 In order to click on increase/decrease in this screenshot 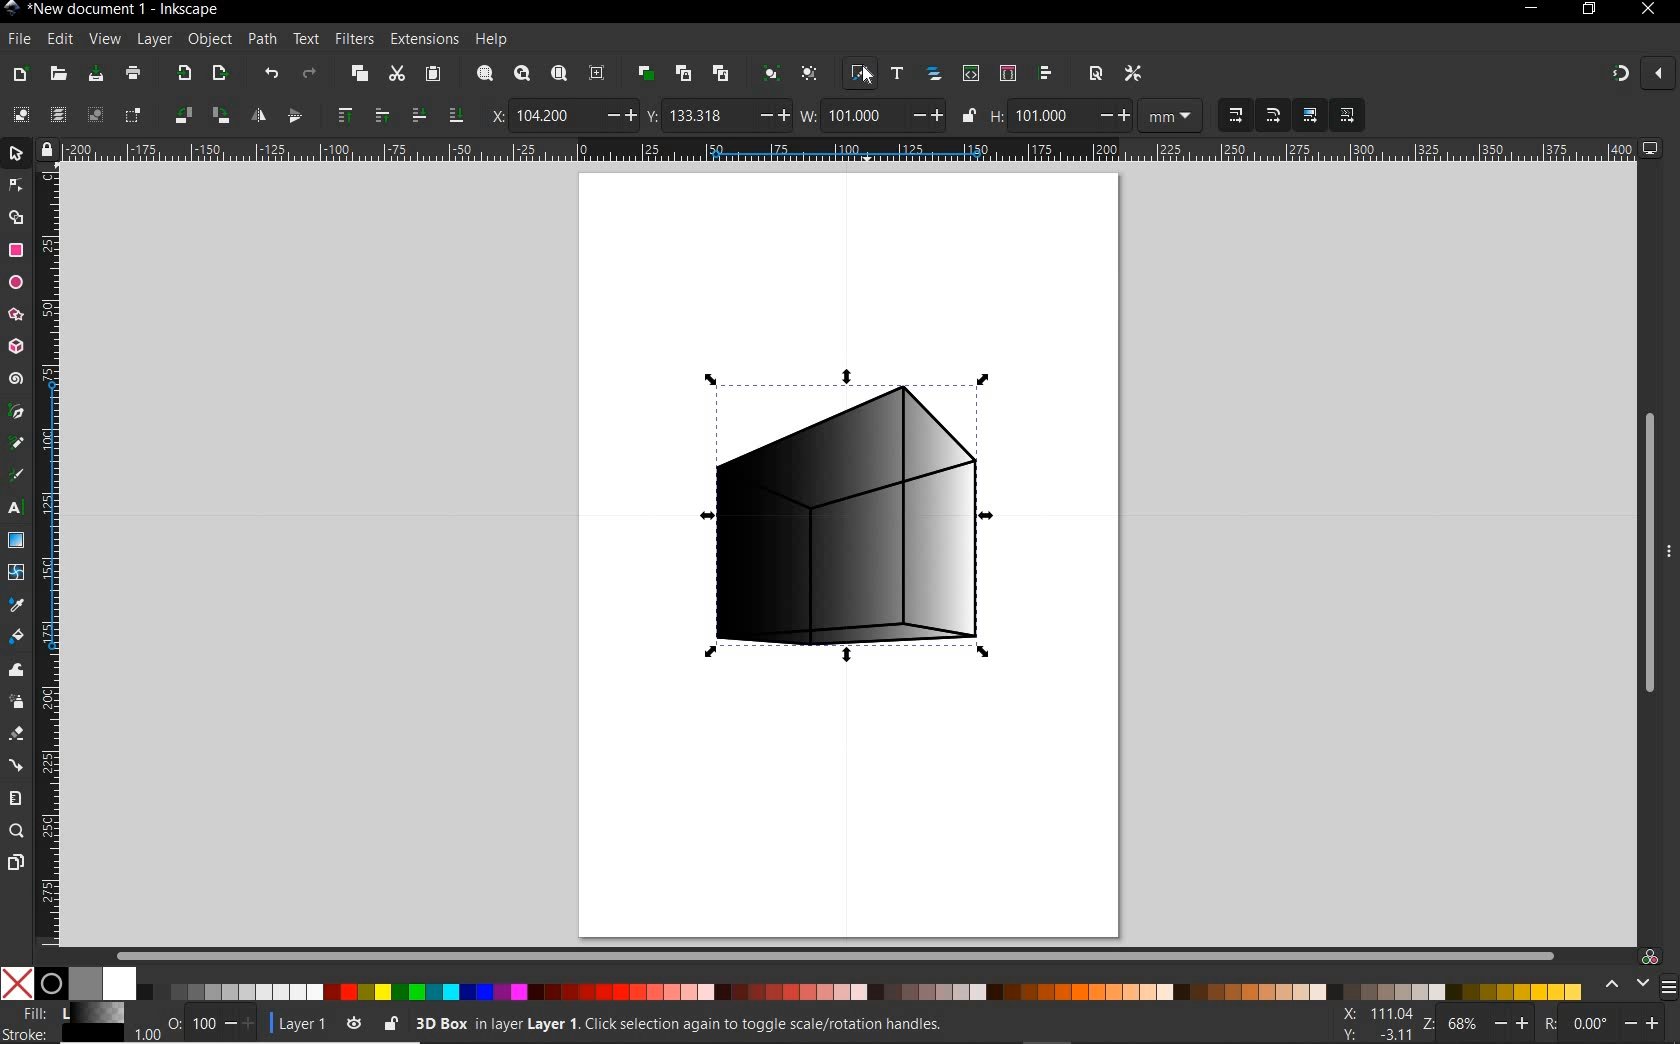, I will do `click(241, 1023)`.